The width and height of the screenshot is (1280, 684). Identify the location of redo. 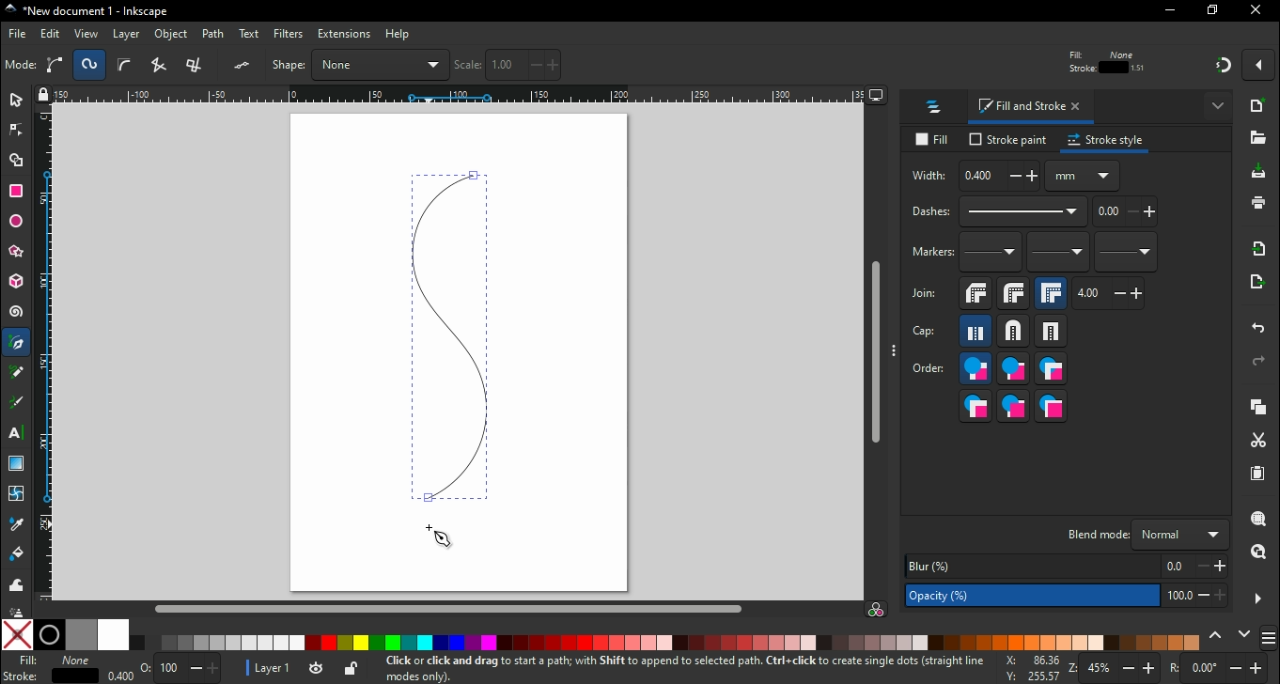
(1262, 363).